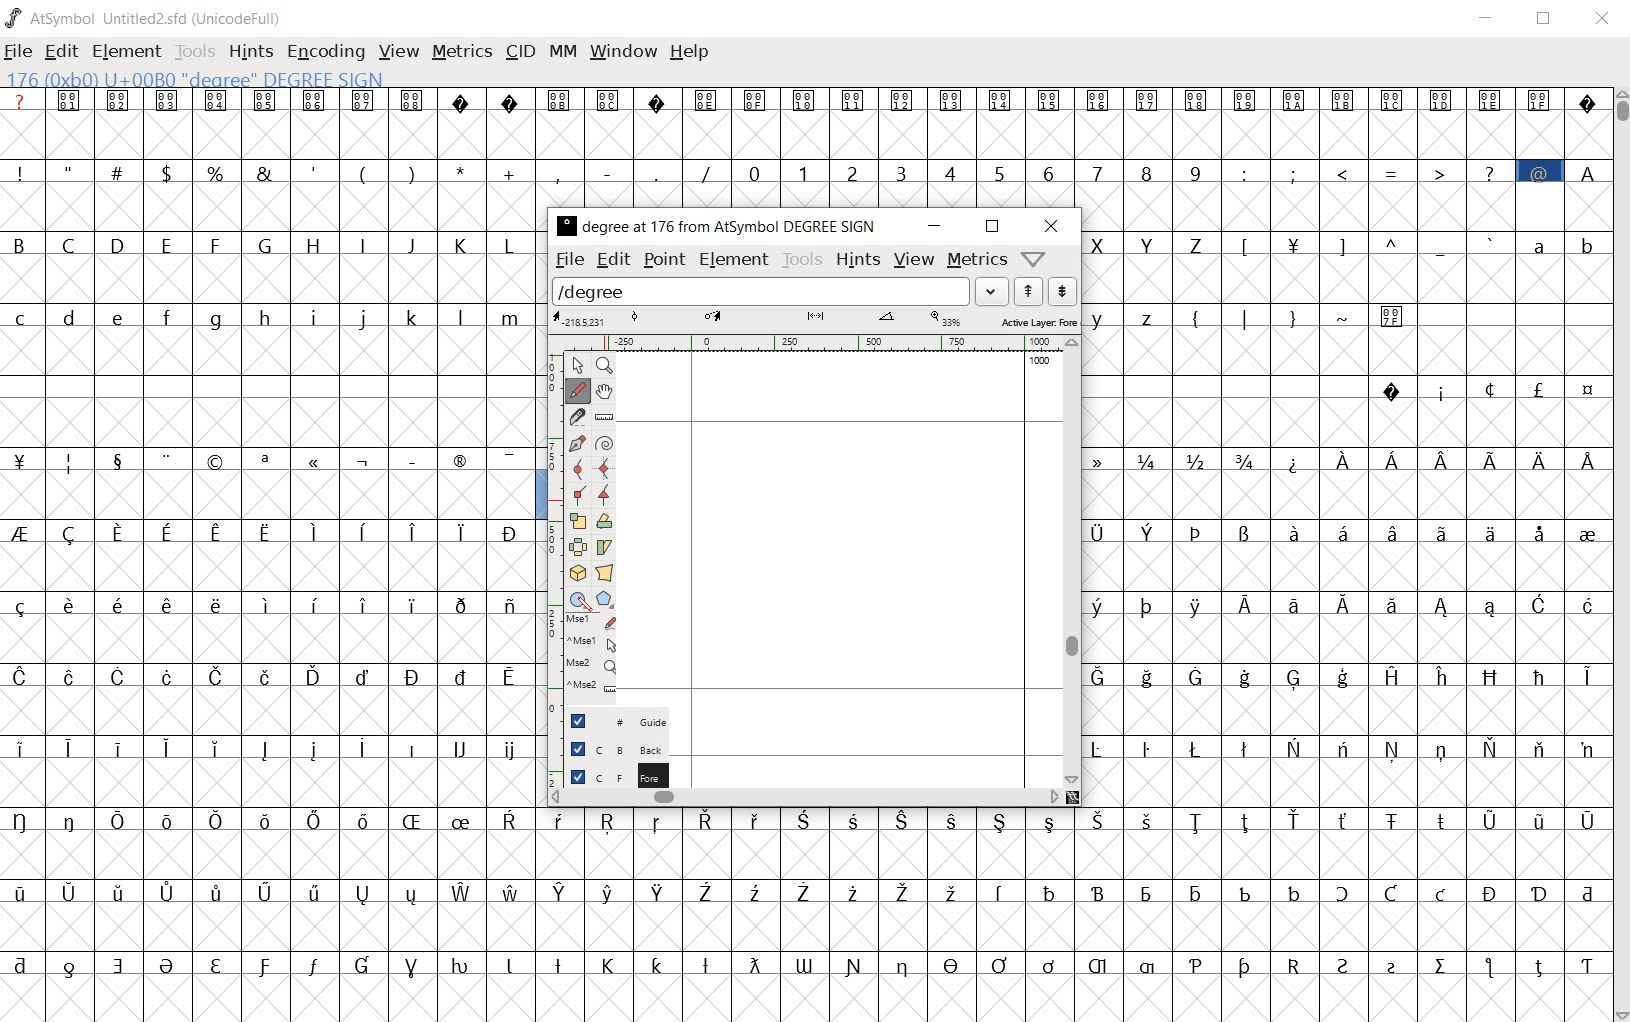 The height and width of the screenshot is (1022, 1630). Describe the element at coordinates (127, 51) in the screenshot. I see `element` at that location.